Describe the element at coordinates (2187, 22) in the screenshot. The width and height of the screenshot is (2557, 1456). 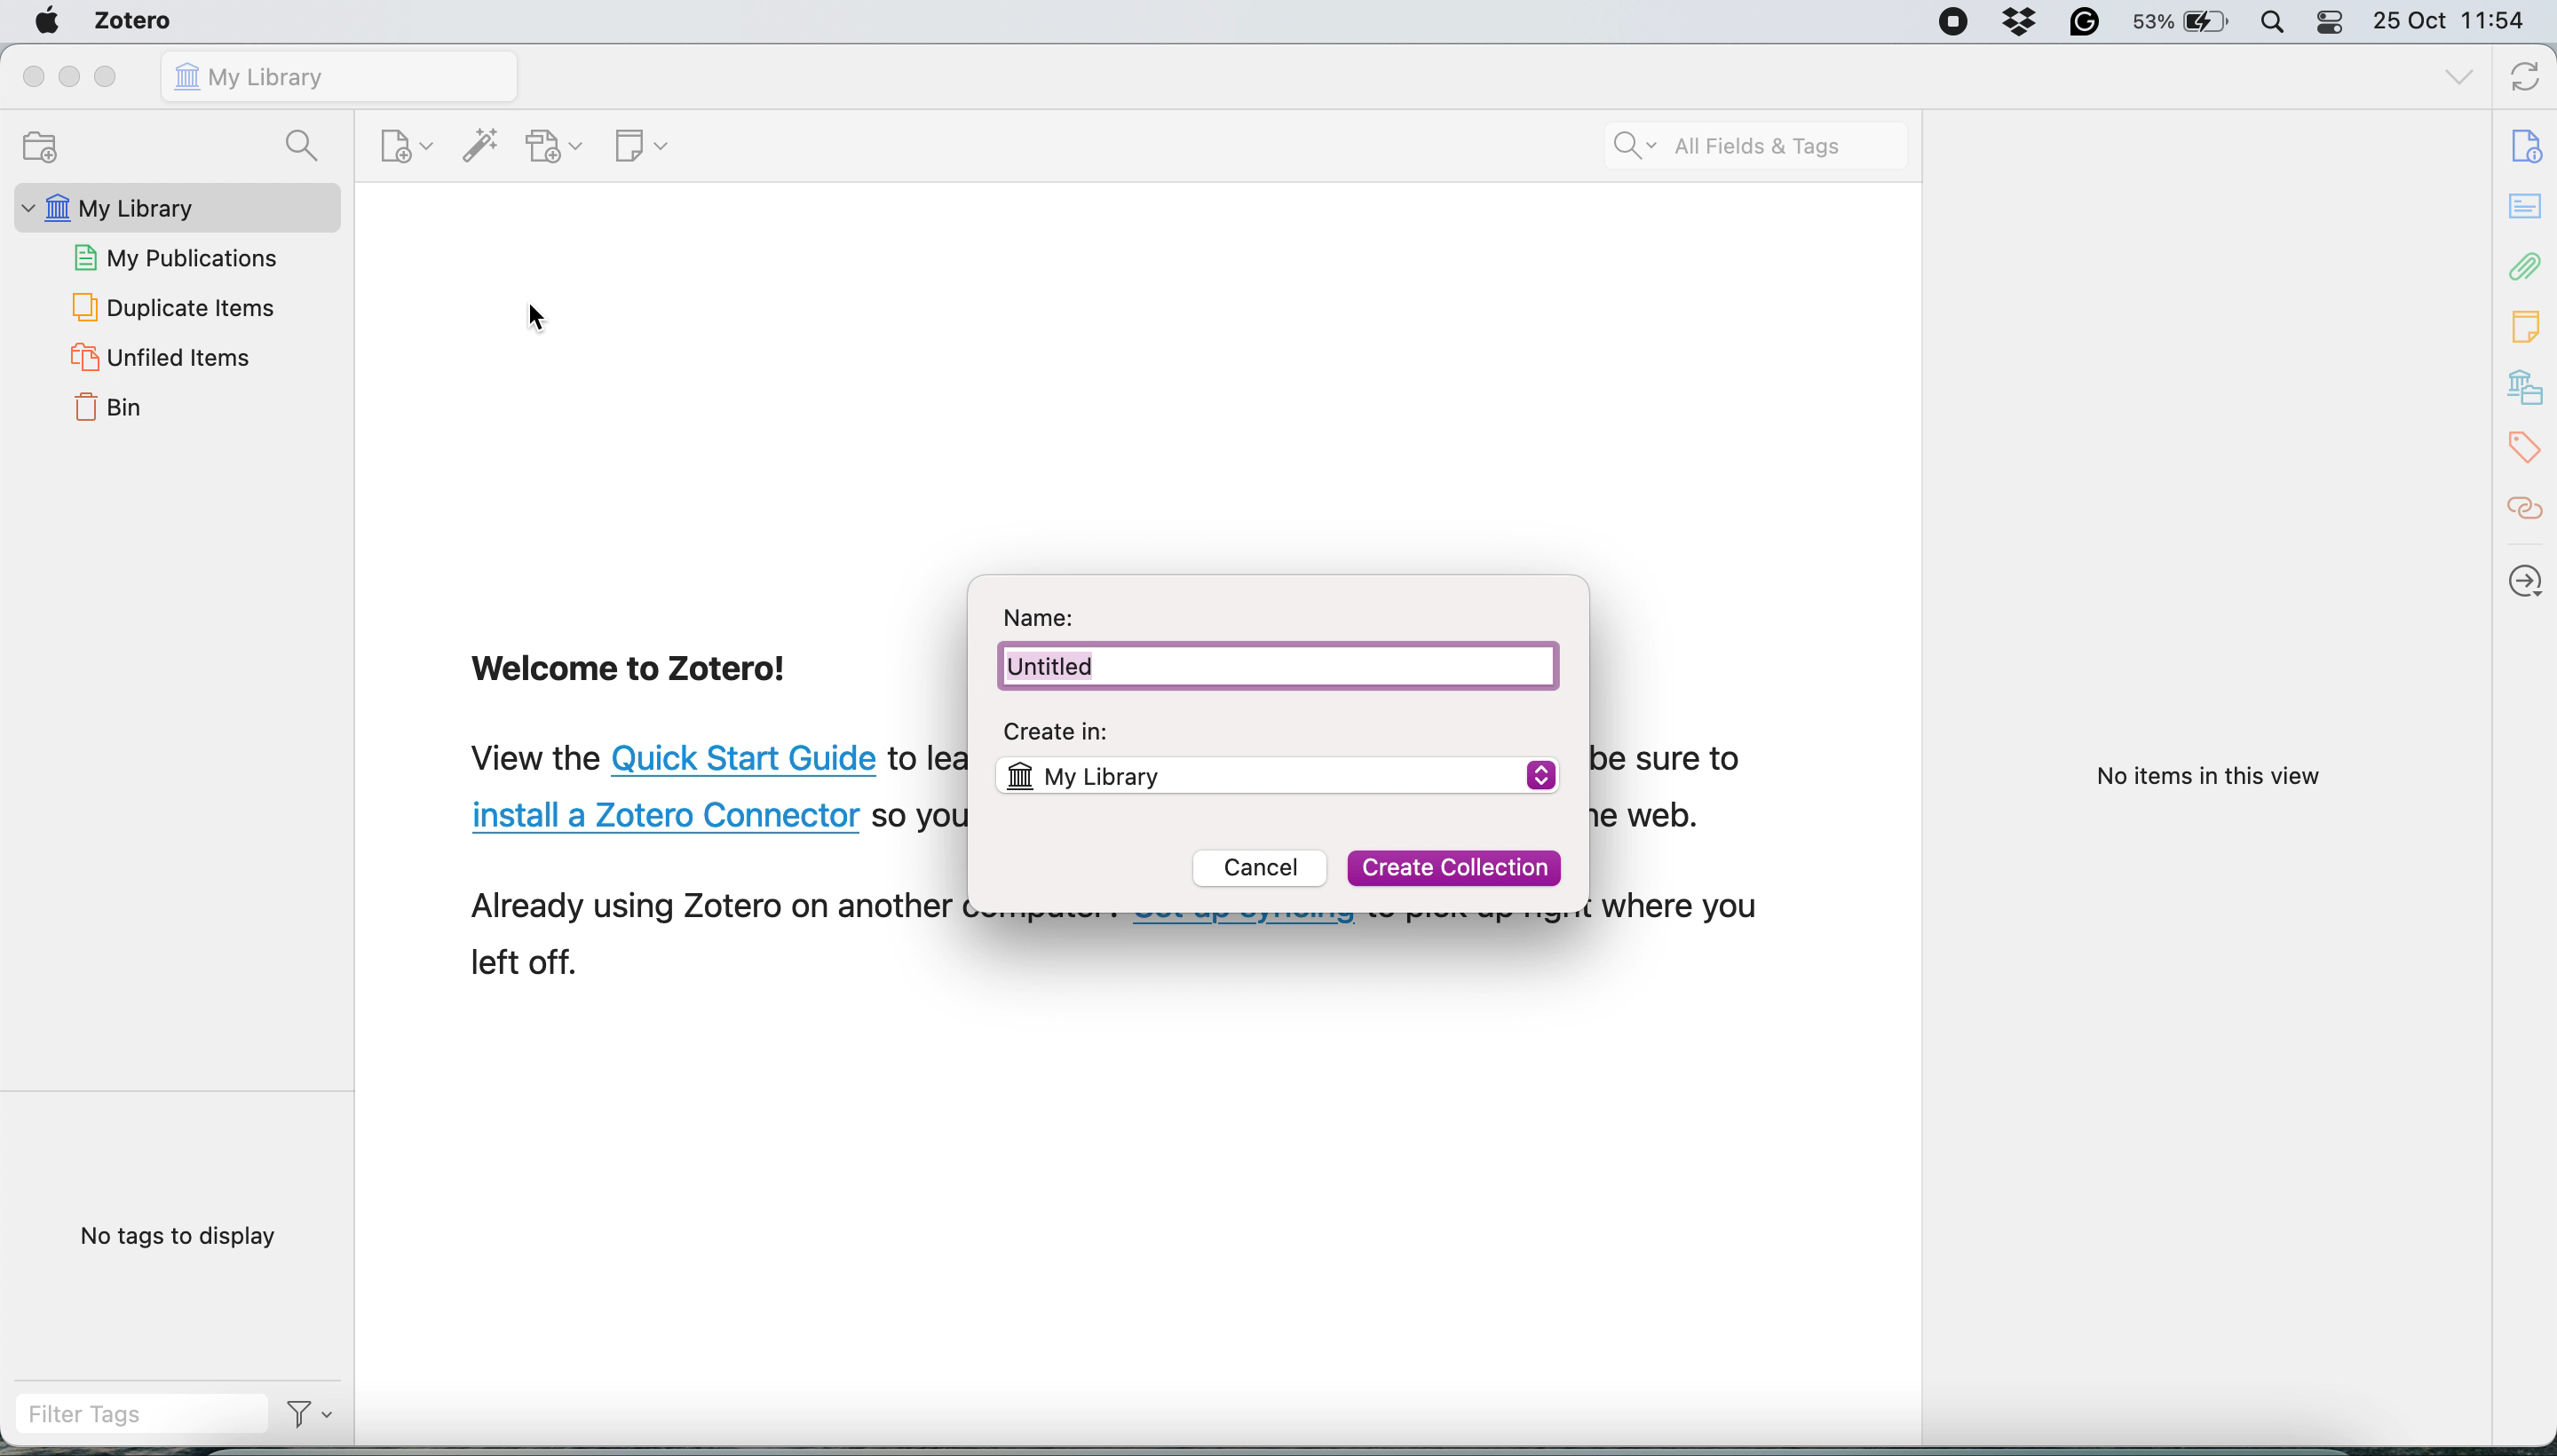
I see `53% battery` at that location.